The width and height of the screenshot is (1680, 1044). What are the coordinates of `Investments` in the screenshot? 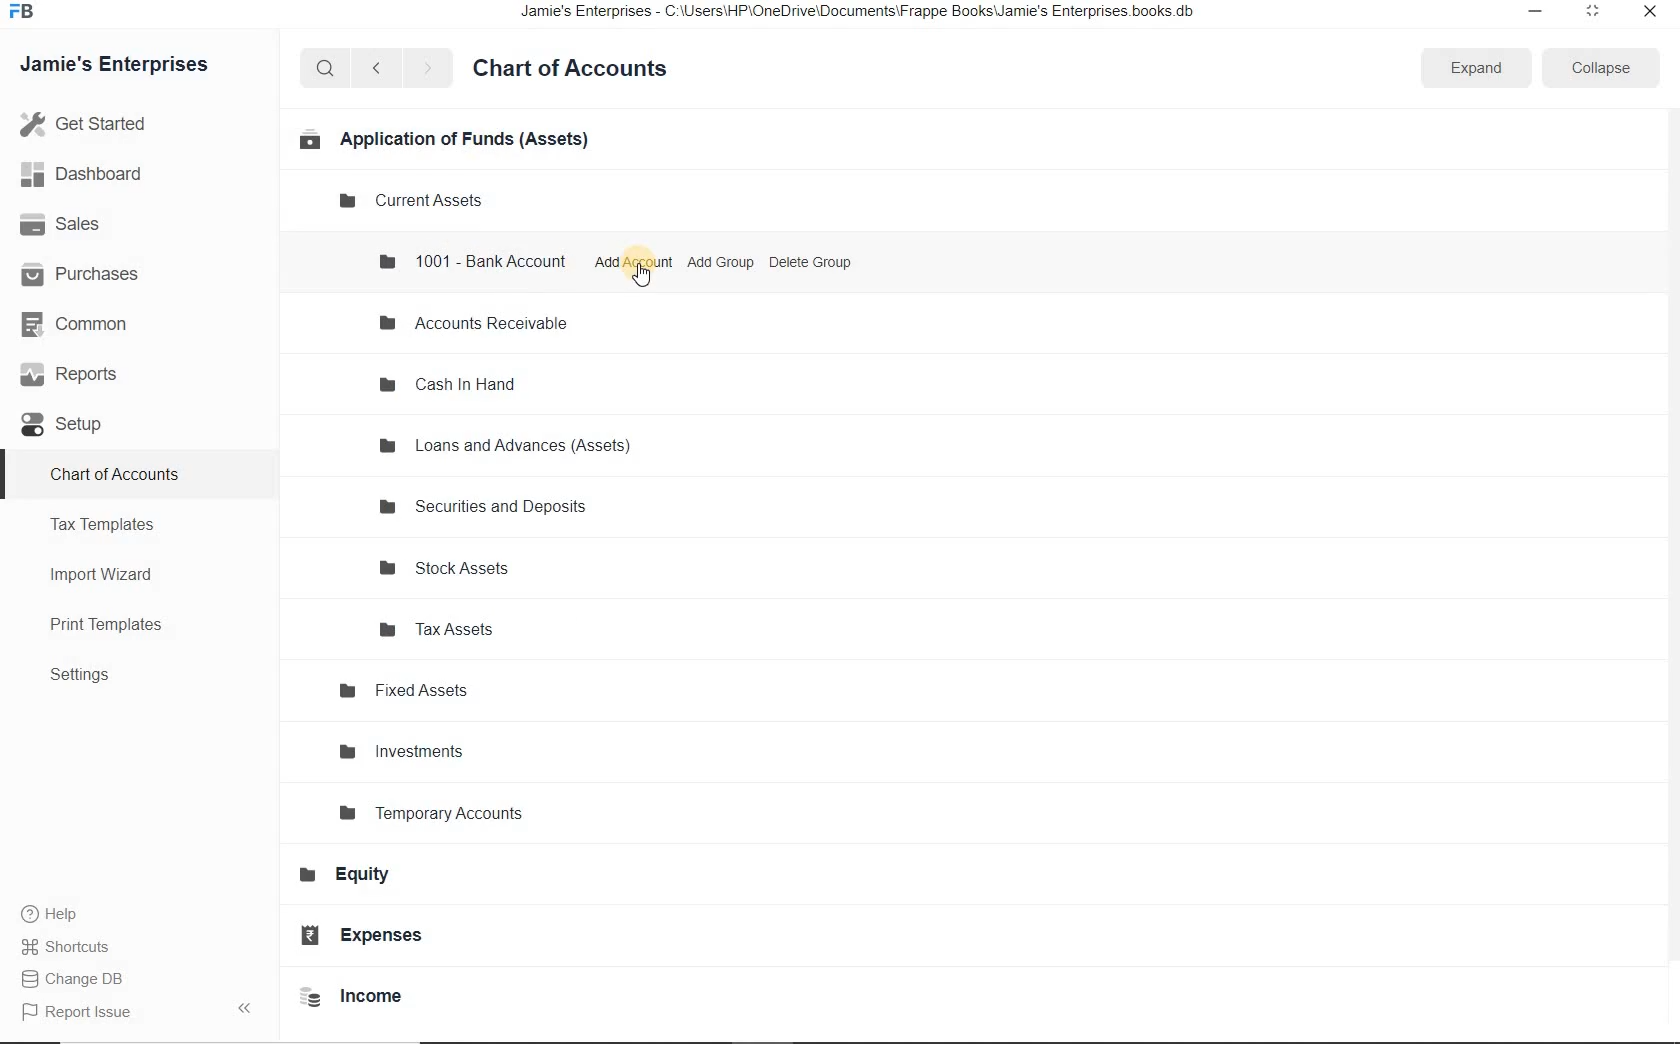 It's located at (414, 751).